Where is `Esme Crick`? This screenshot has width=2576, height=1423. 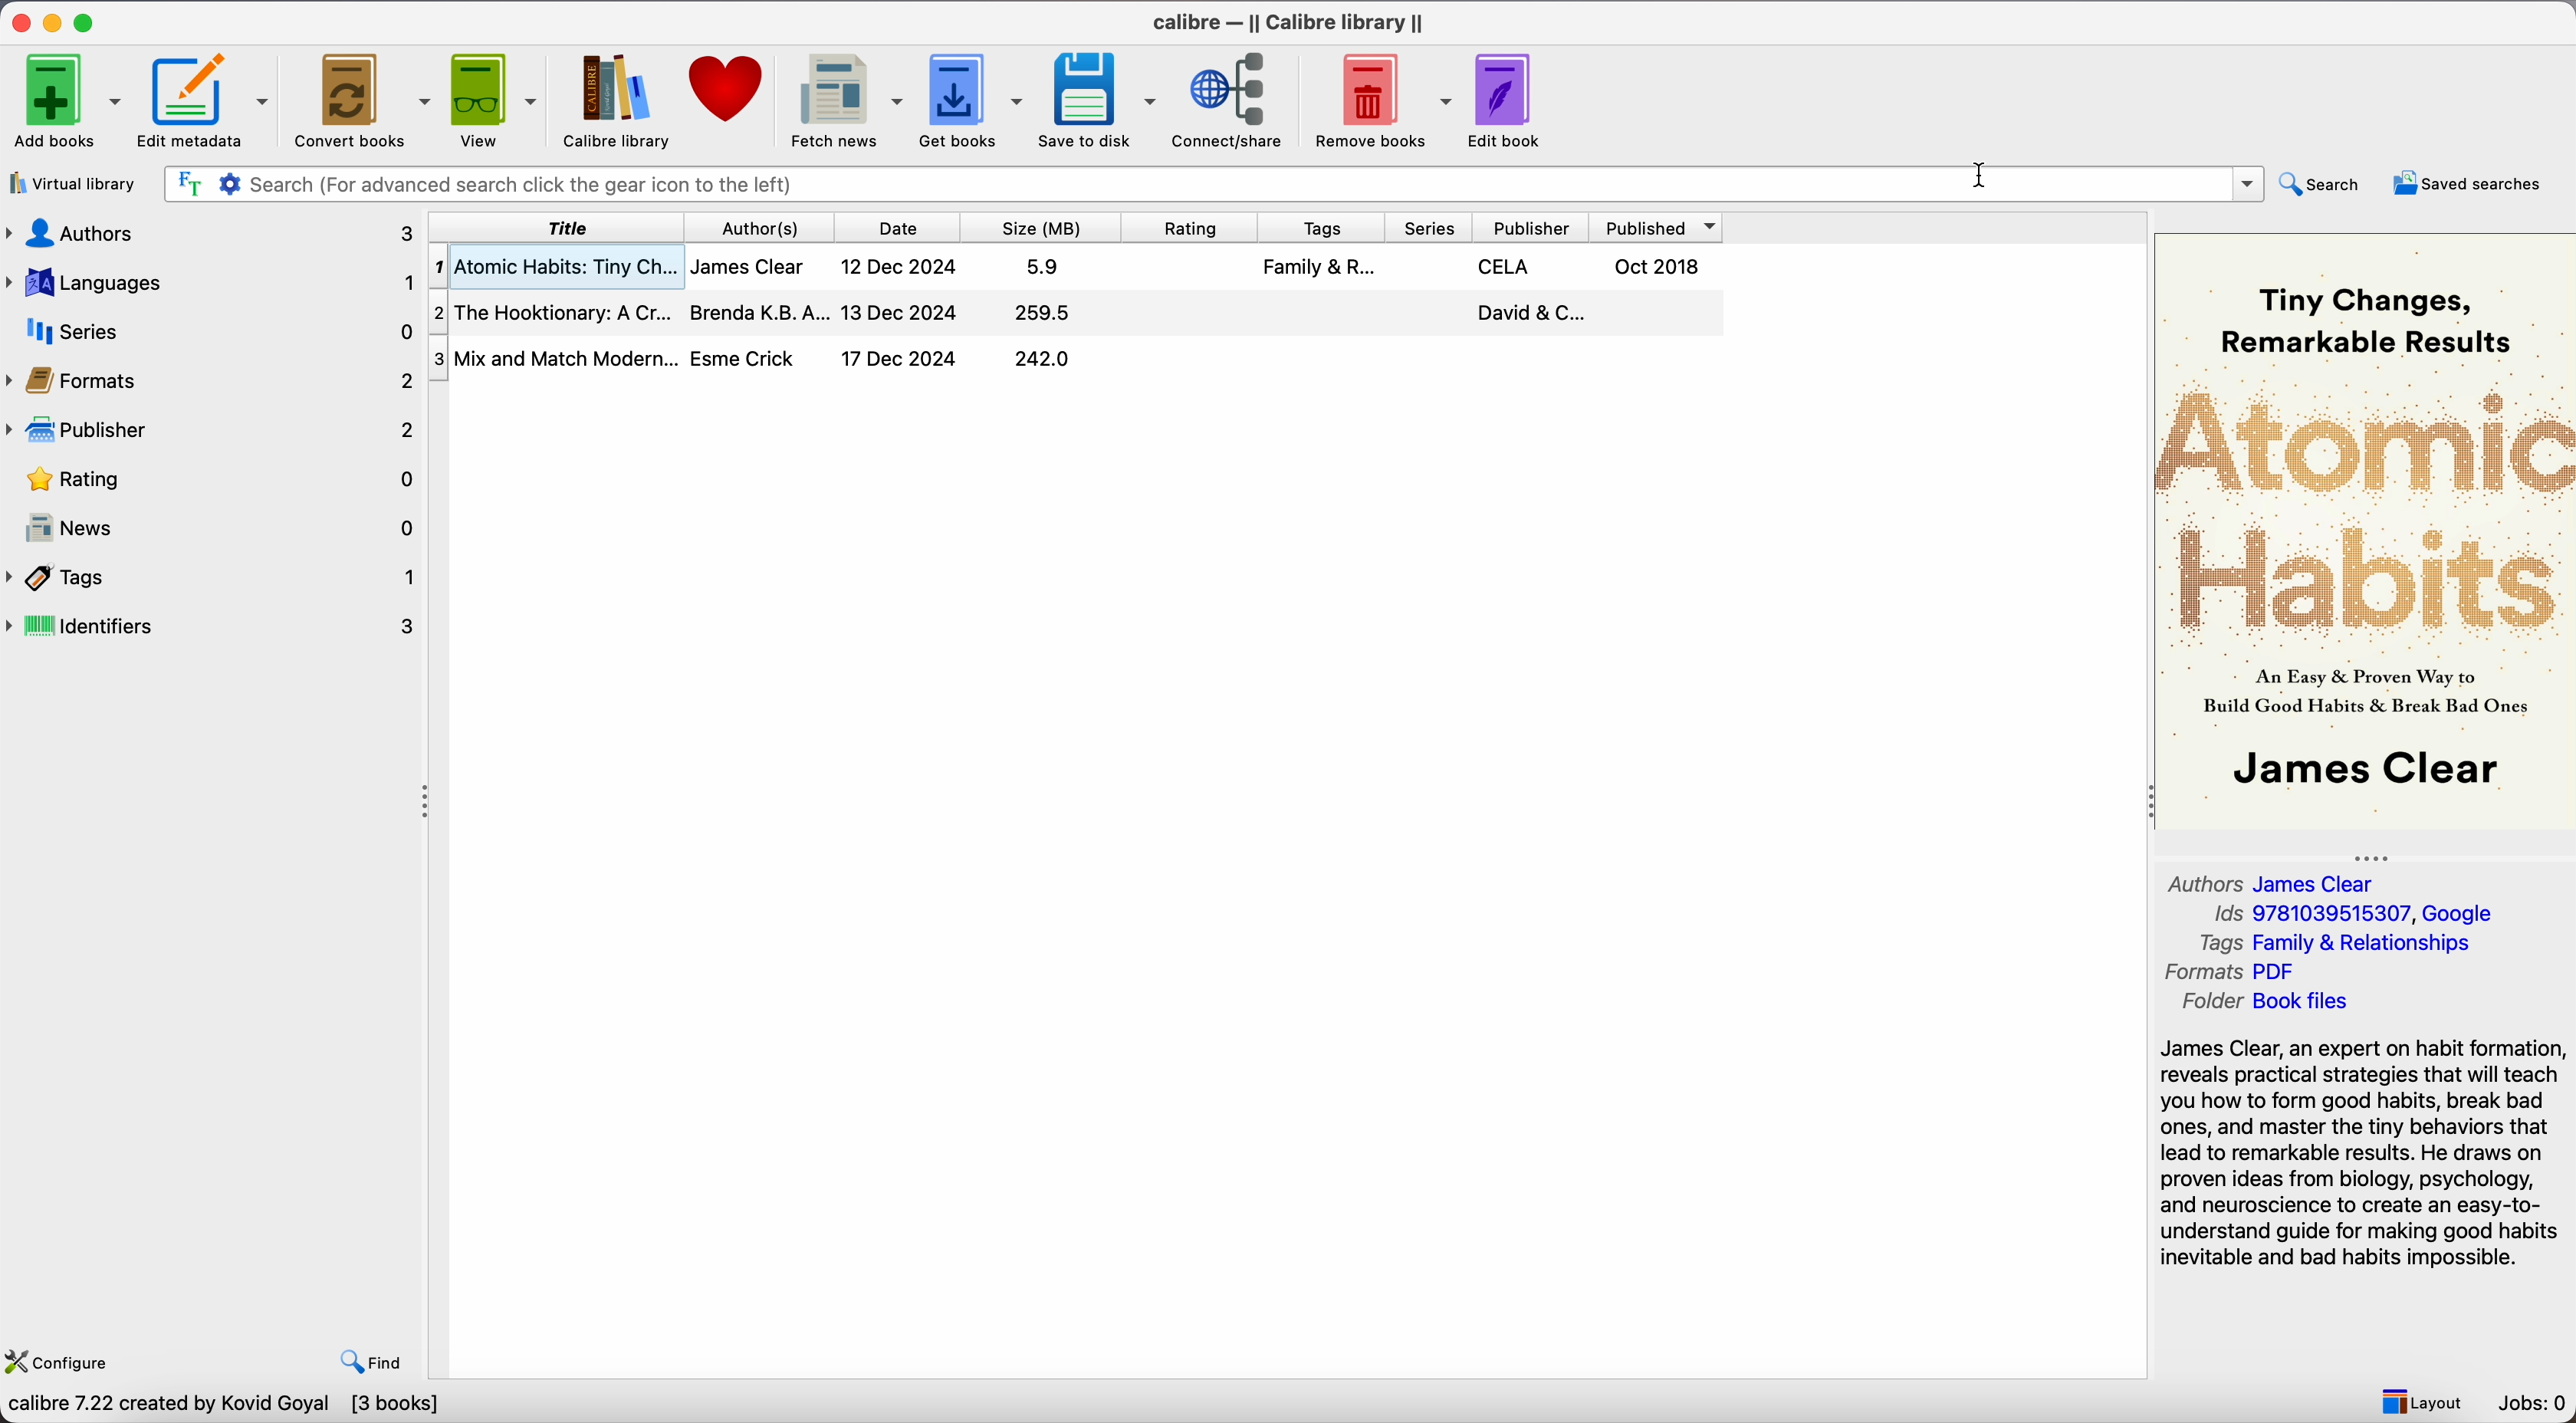
Esme Crick is located at coordinates (742, 358).